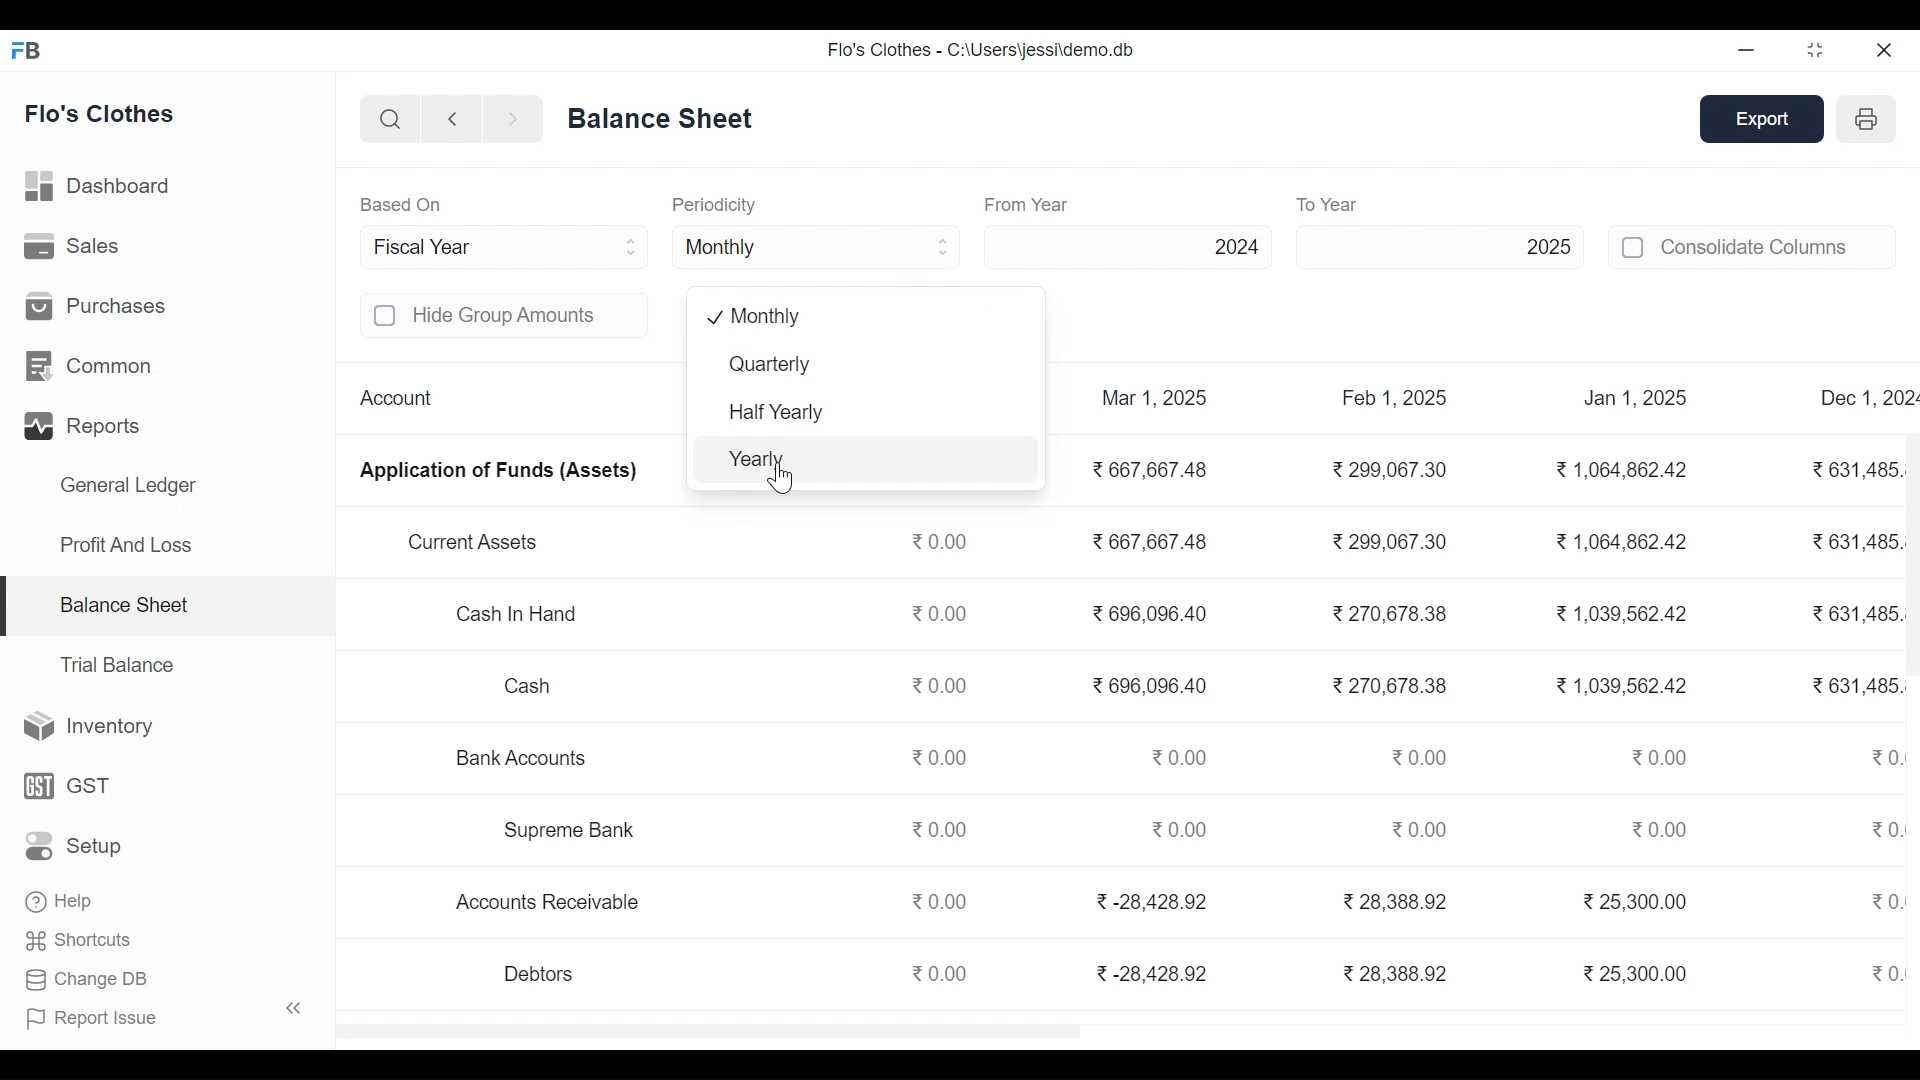 Image resolution: width=1920 pixels, height=1080 pixels. I want to click on Trial Balance, so click(117, 665).